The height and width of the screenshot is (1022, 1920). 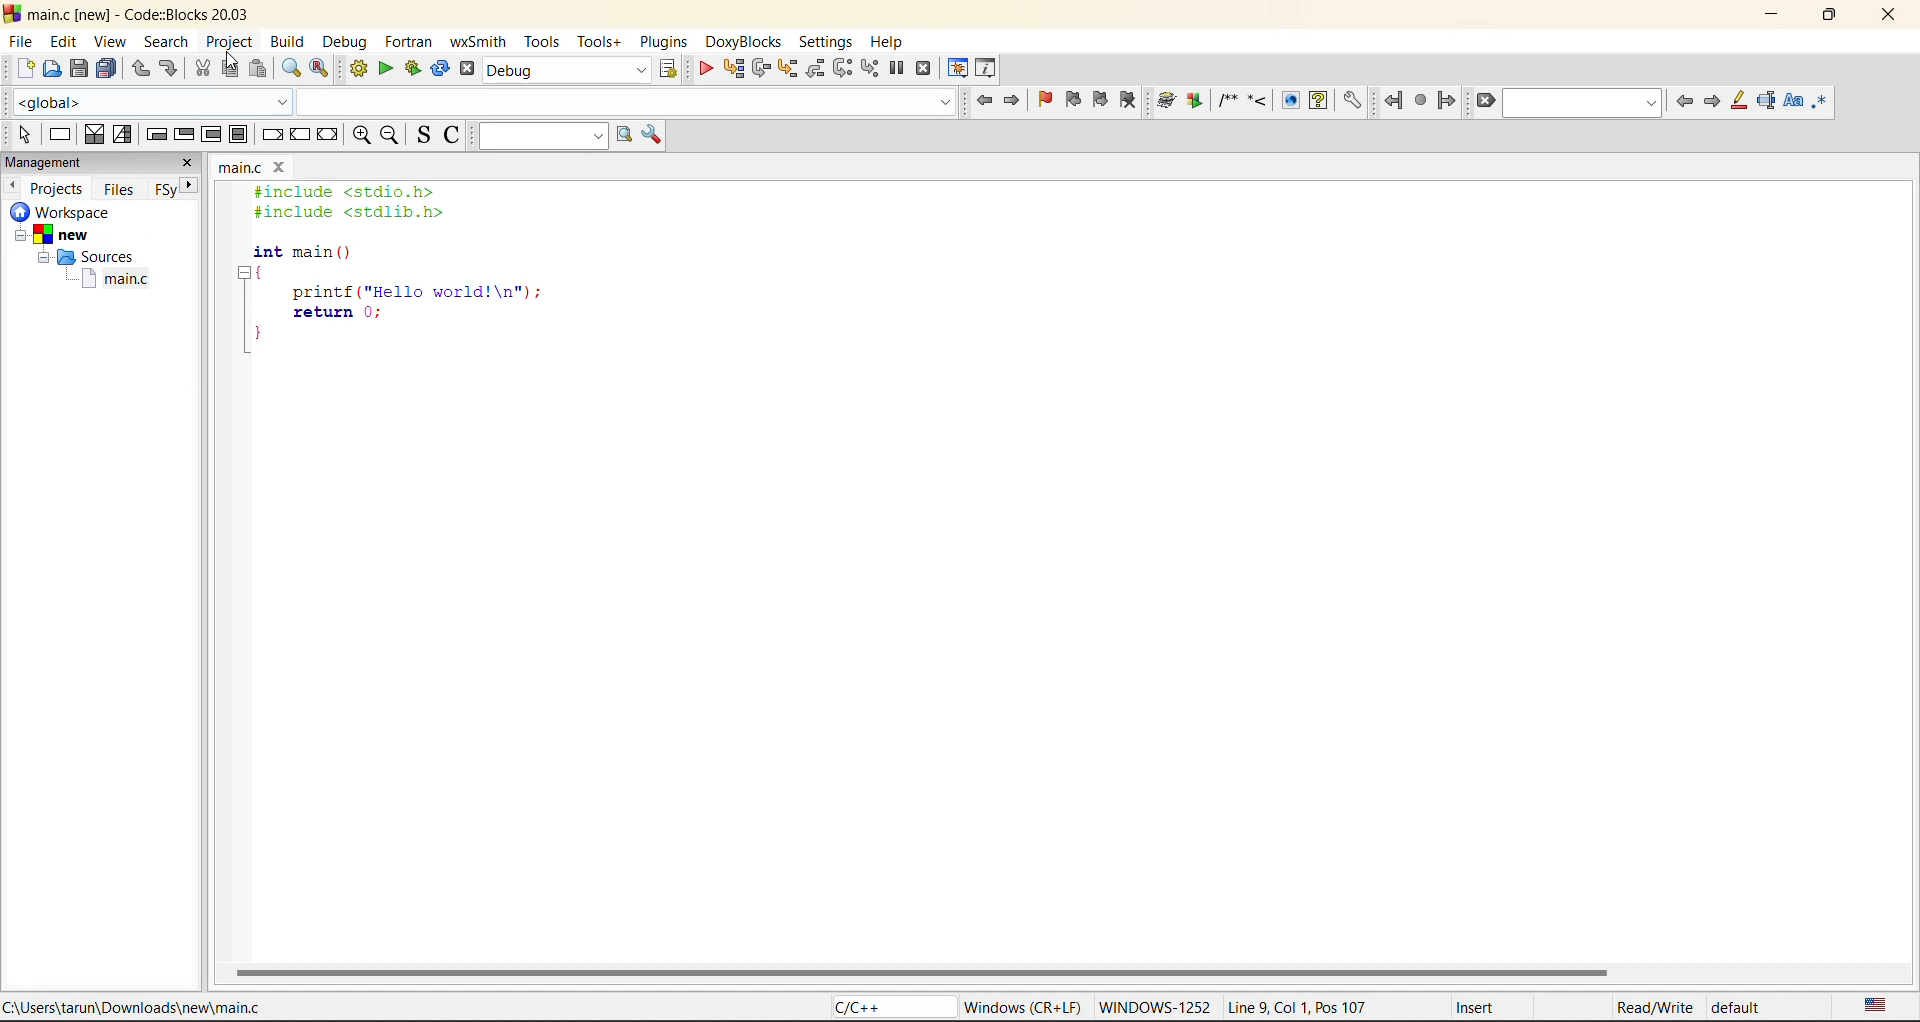 What do you see at coordinates (870, 68) in the screenshot?
I see `step into instruction` at bounding box center [870, 68].